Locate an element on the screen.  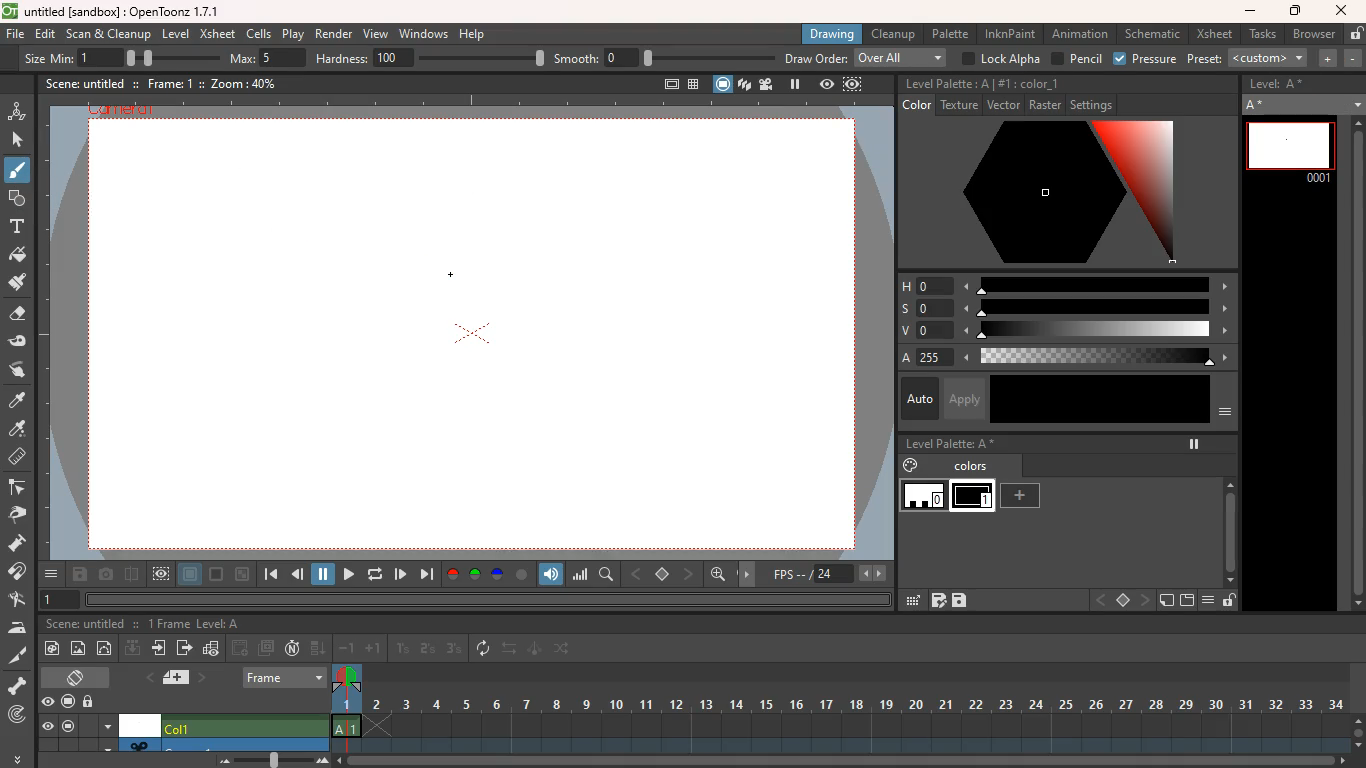
Level: A* is located at coordinates (1280, 85).